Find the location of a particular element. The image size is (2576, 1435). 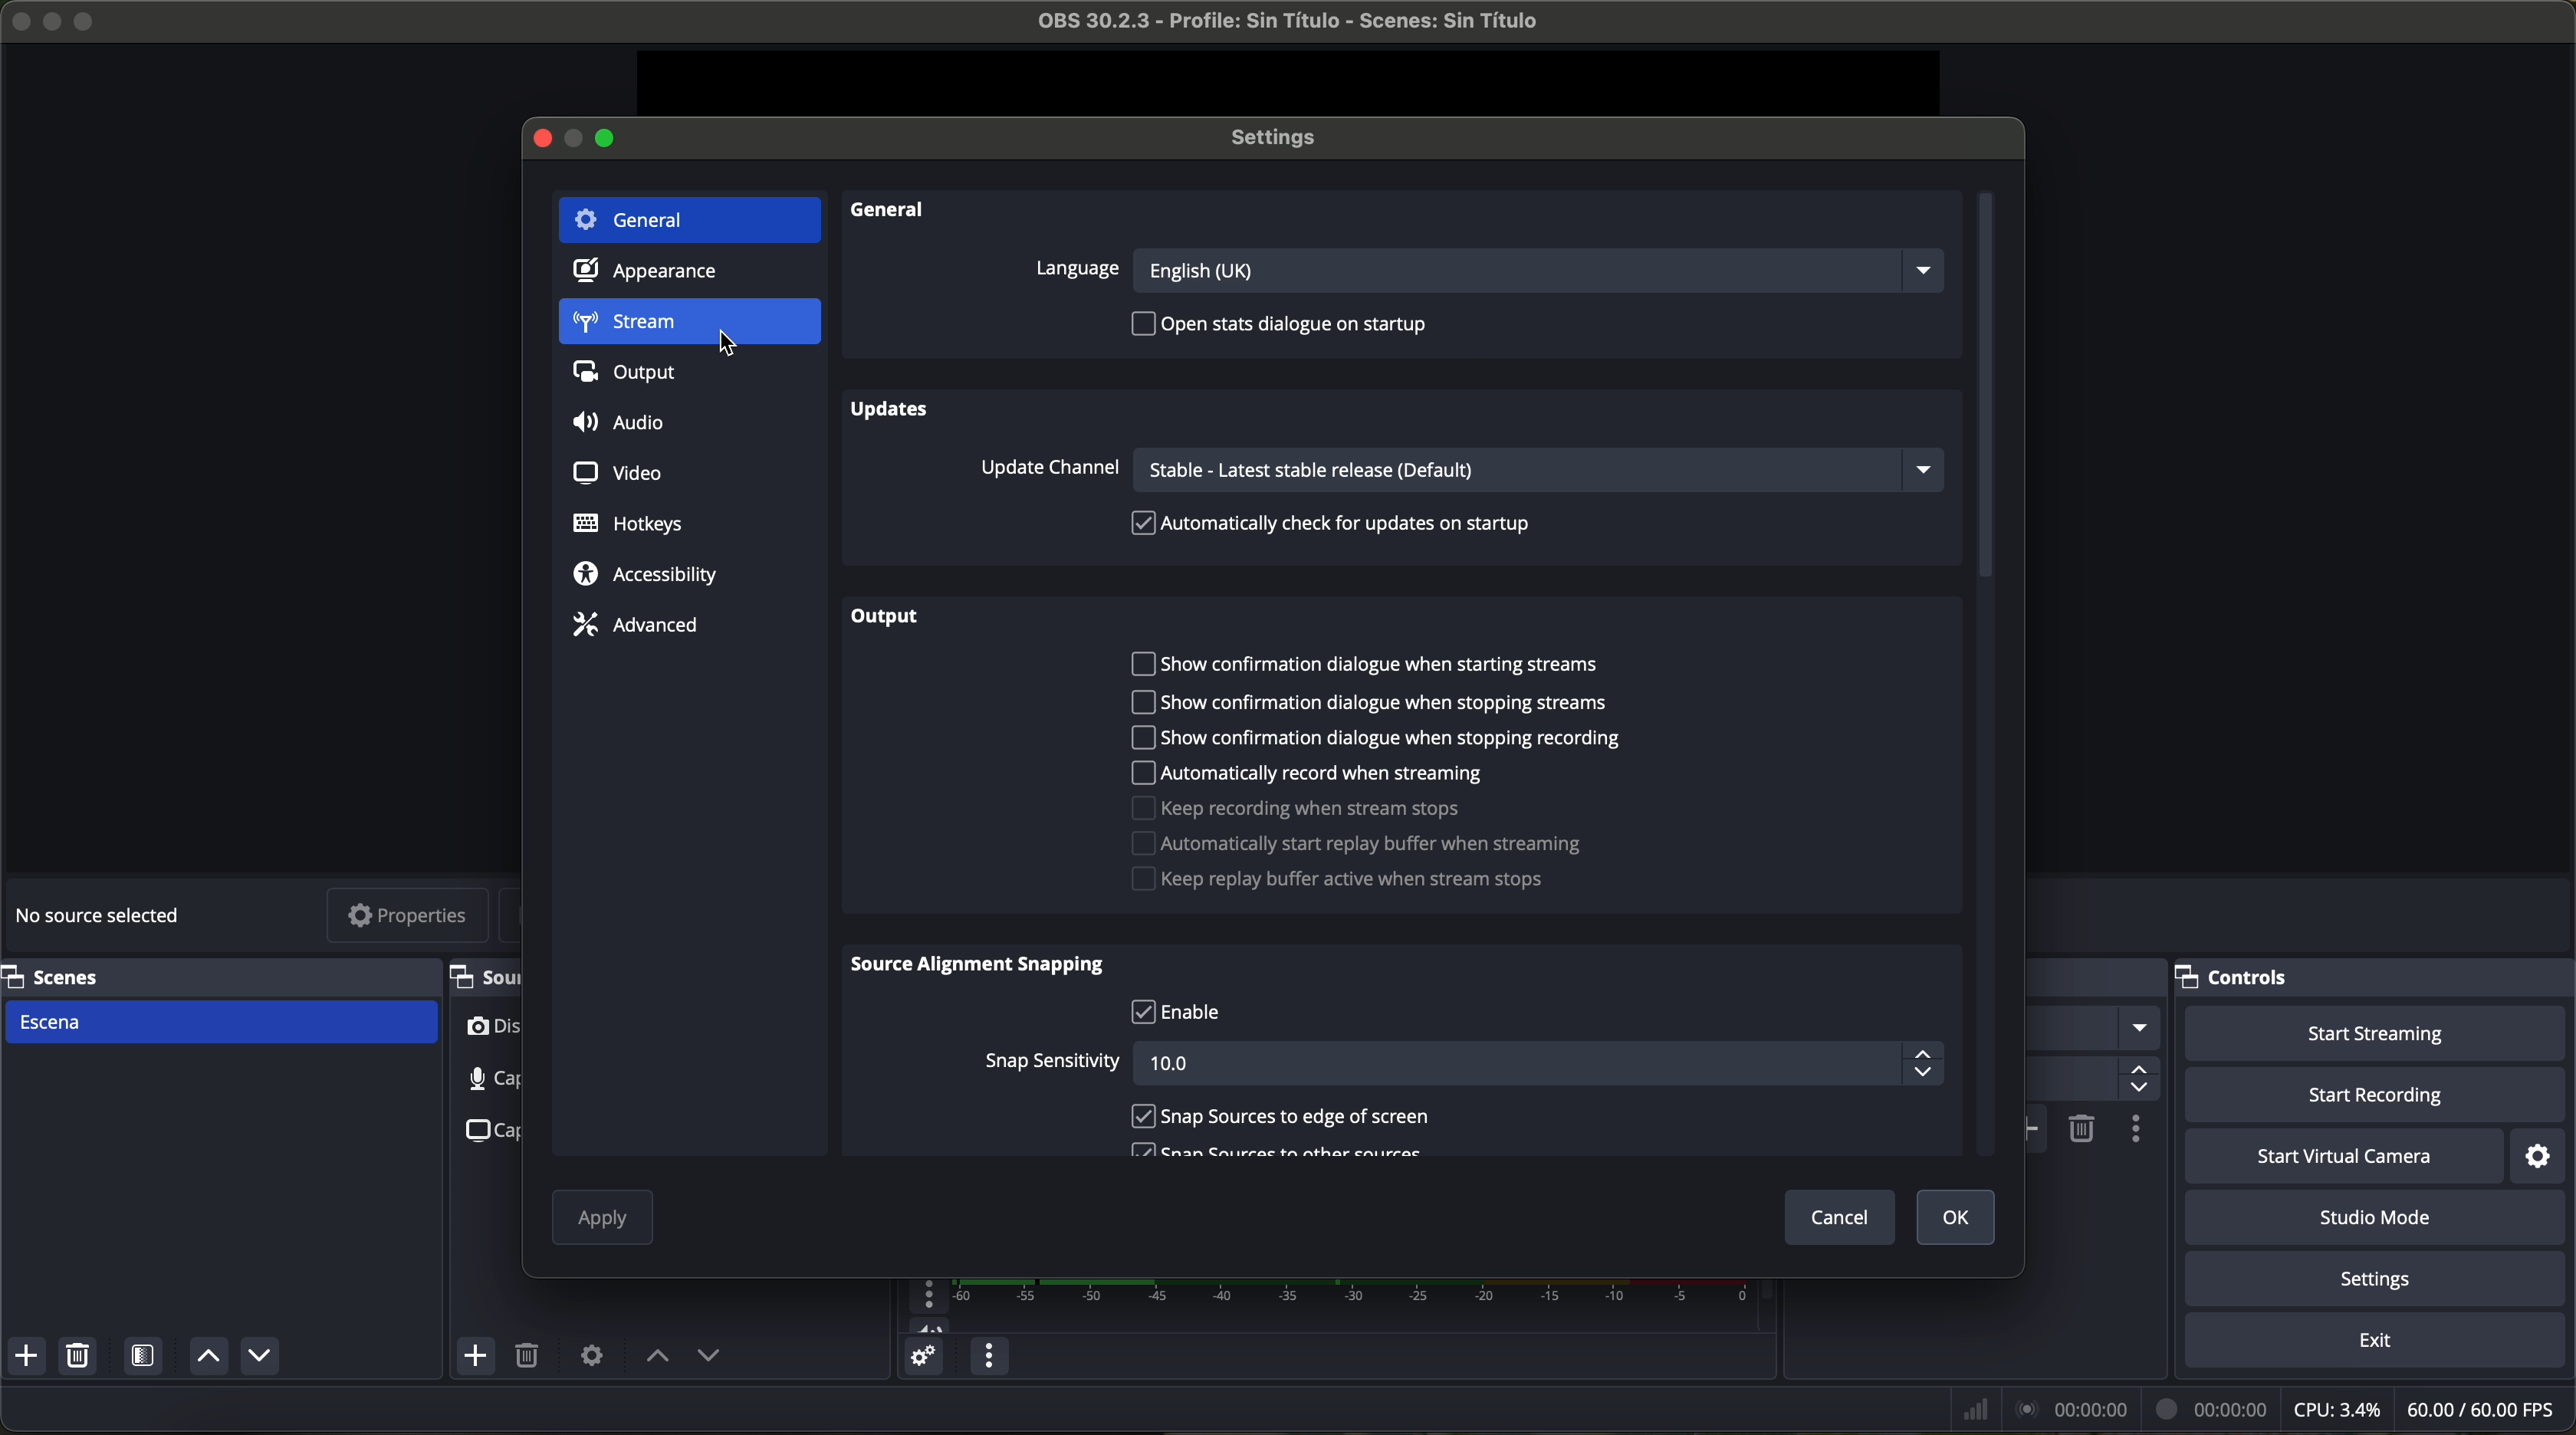

disable replay buffer is located at coordinates (1335, 883).